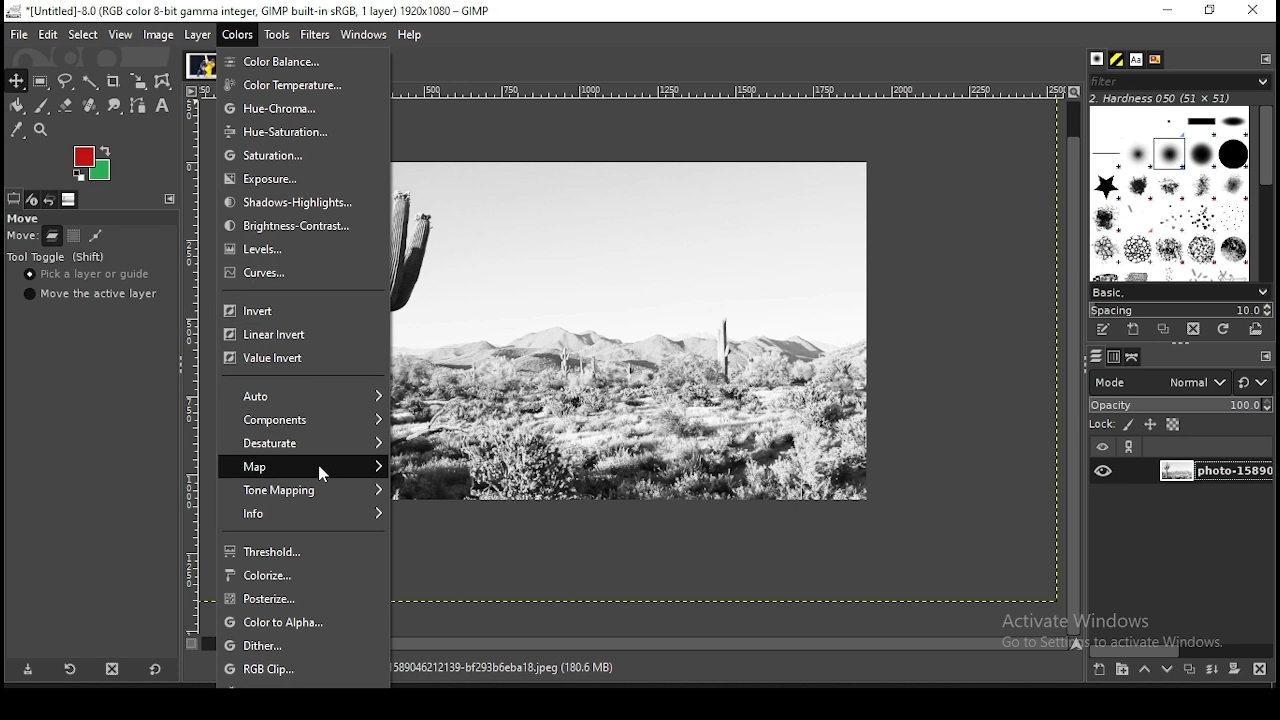 This screenshot has height=720, width=1280. What do you see at coordinates (288, 62) in the screenshot?
I see `color balance` at bounding box center [288, 62].